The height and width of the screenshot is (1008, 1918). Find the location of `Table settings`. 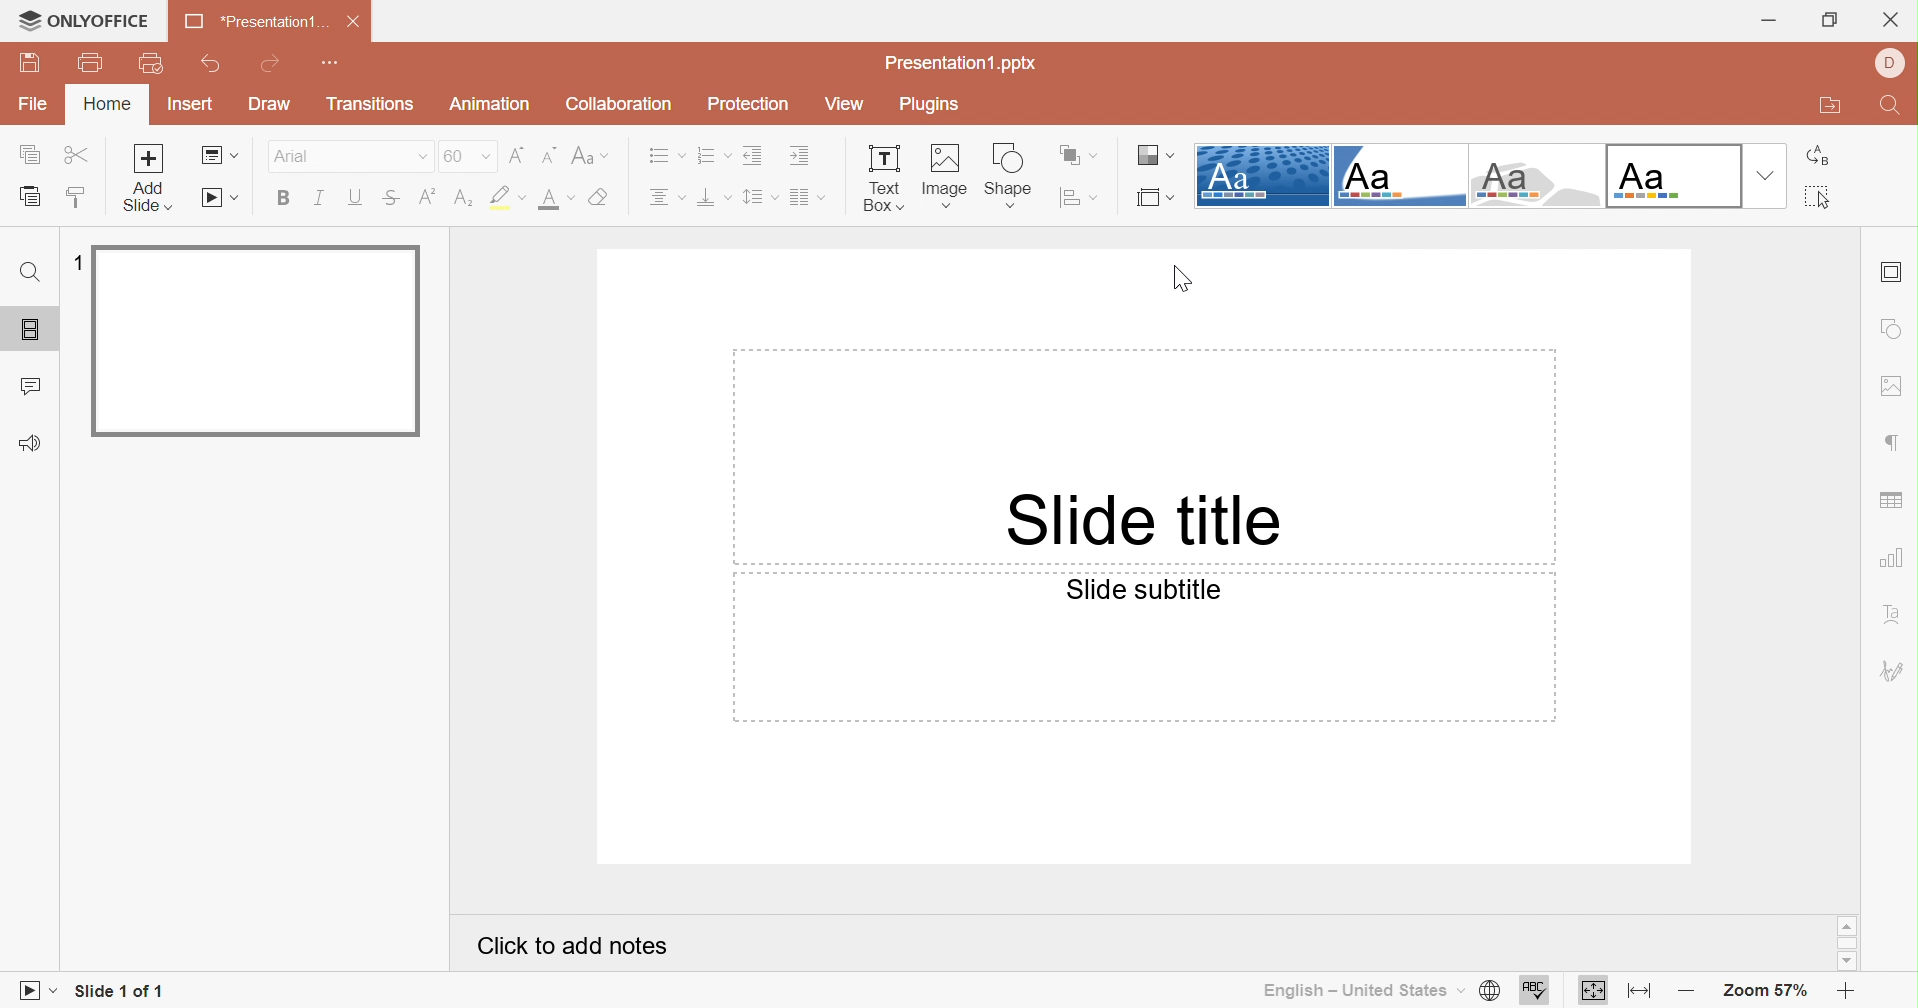

Table settings is located at coordinates (1892, 502).